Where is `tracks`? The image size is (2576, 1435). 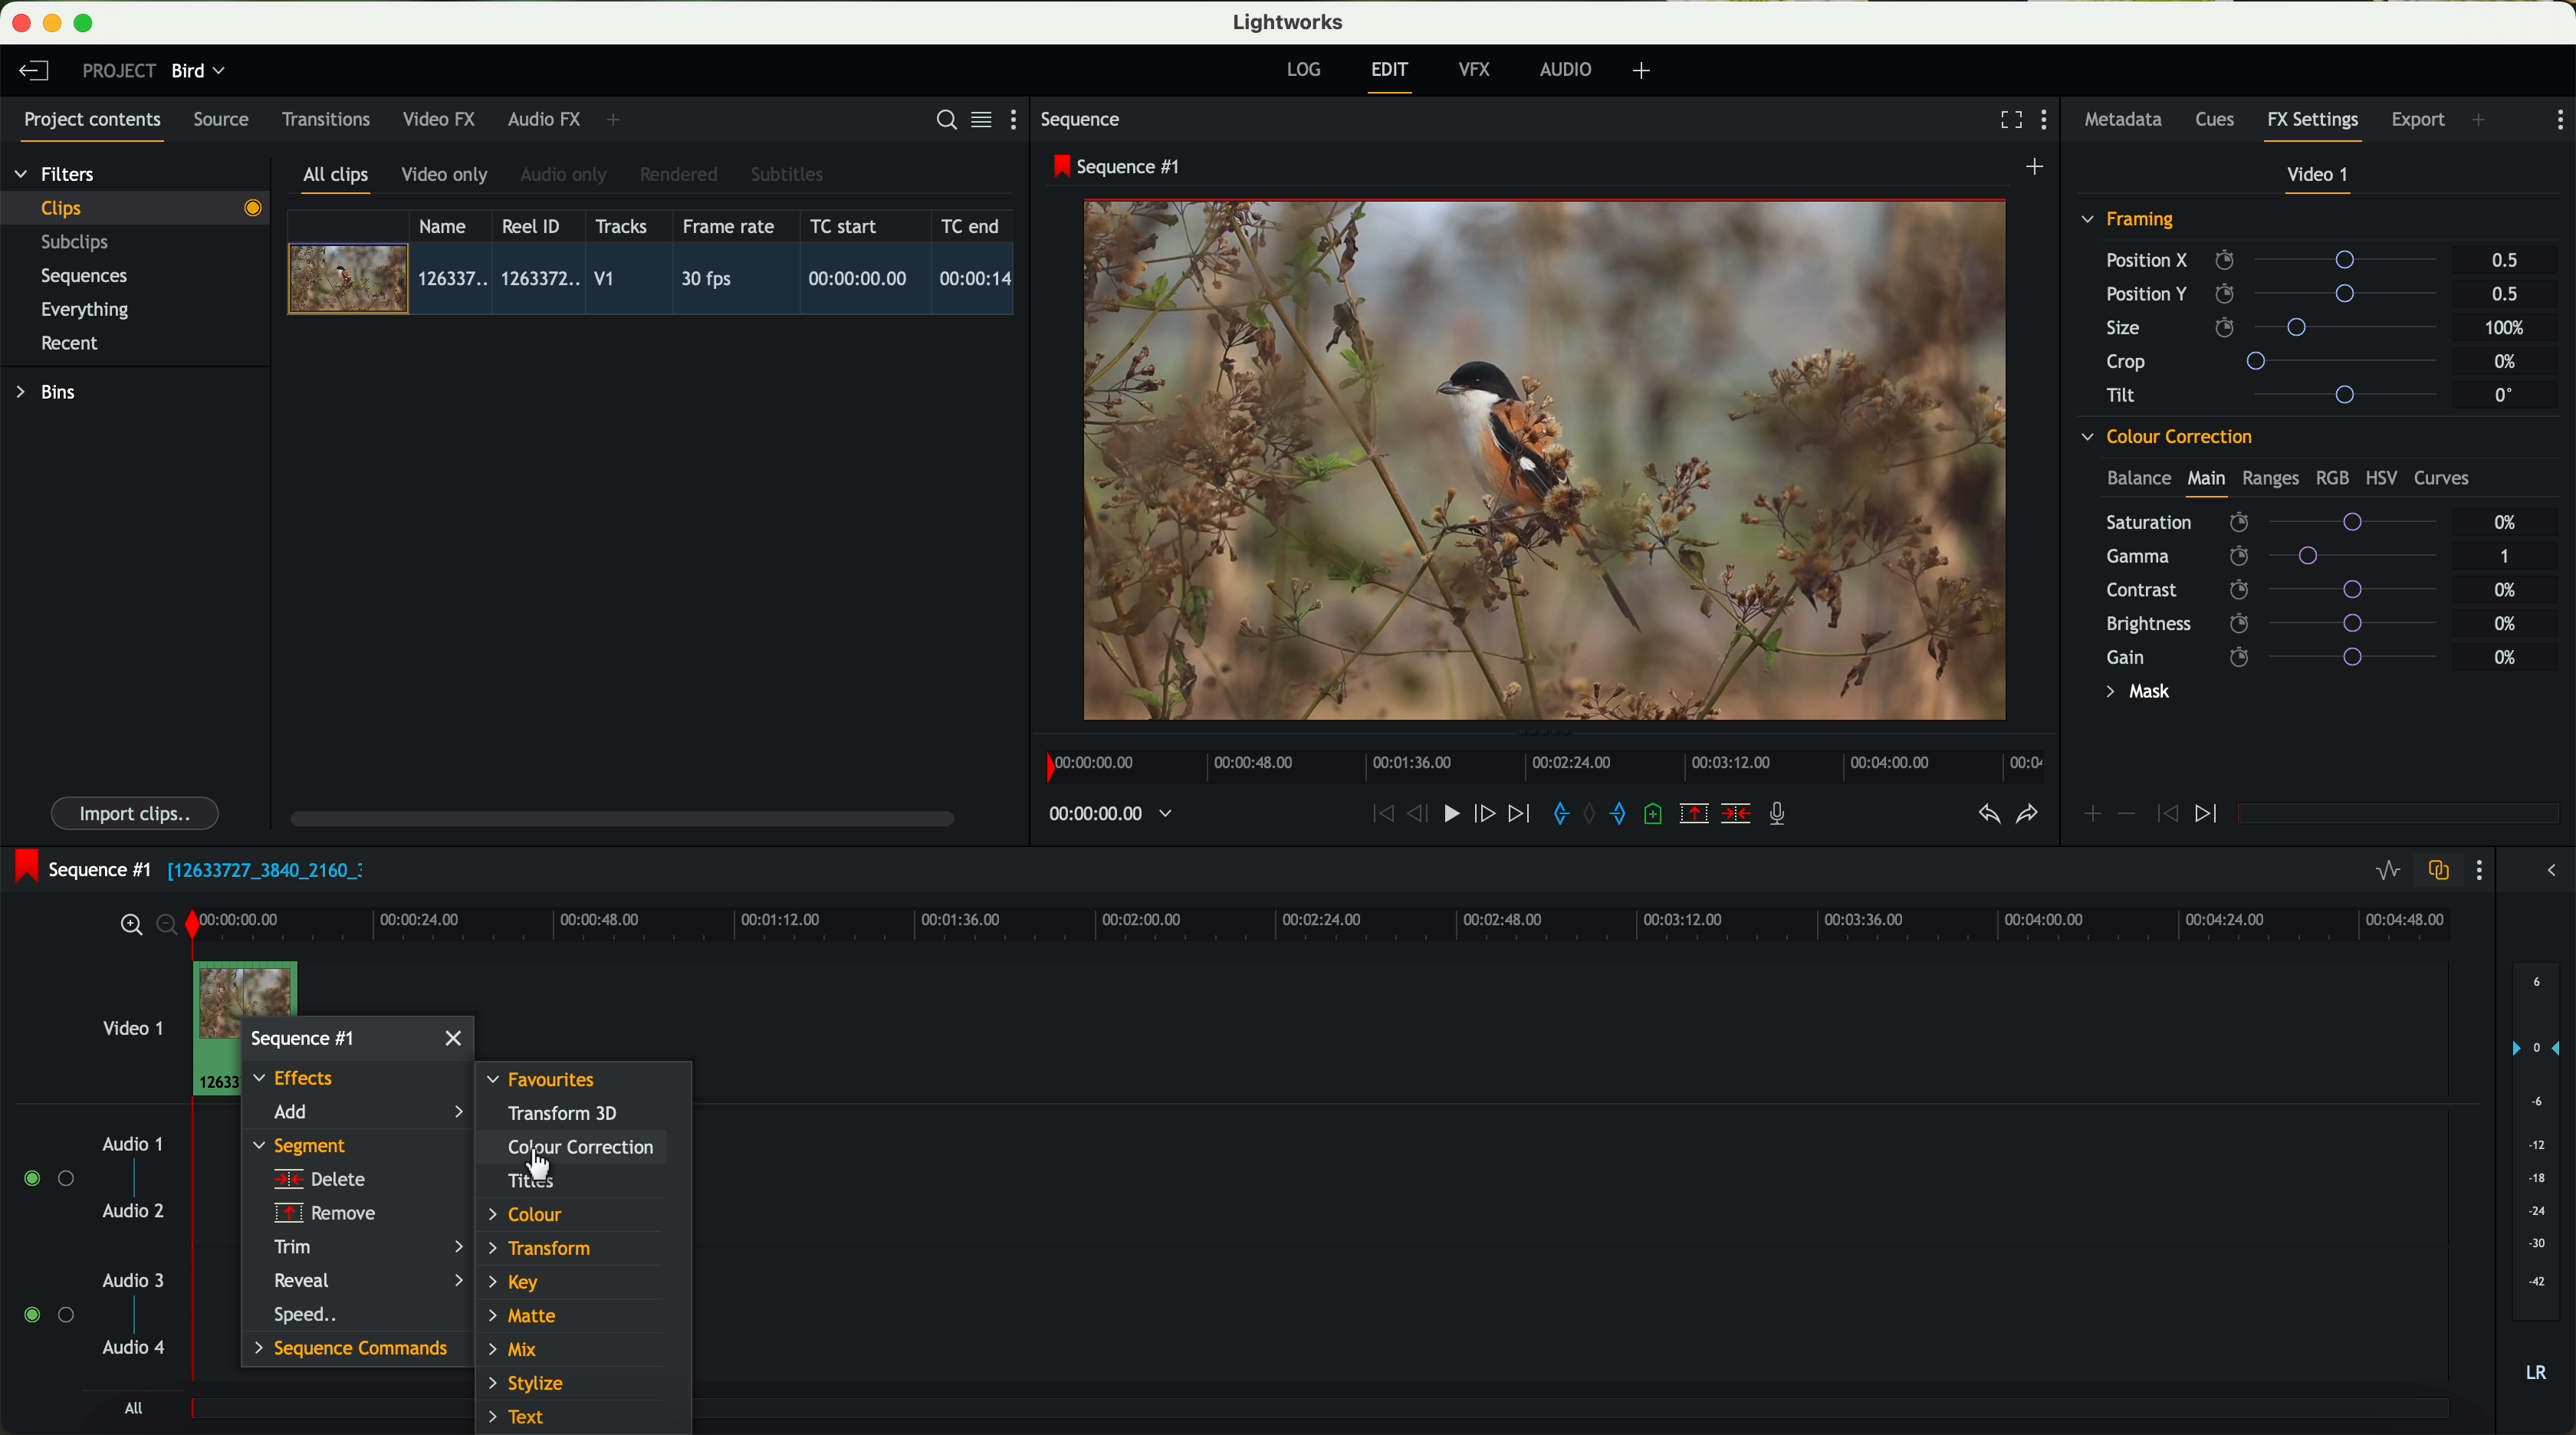 tracks is located at coordinates (618, 227).